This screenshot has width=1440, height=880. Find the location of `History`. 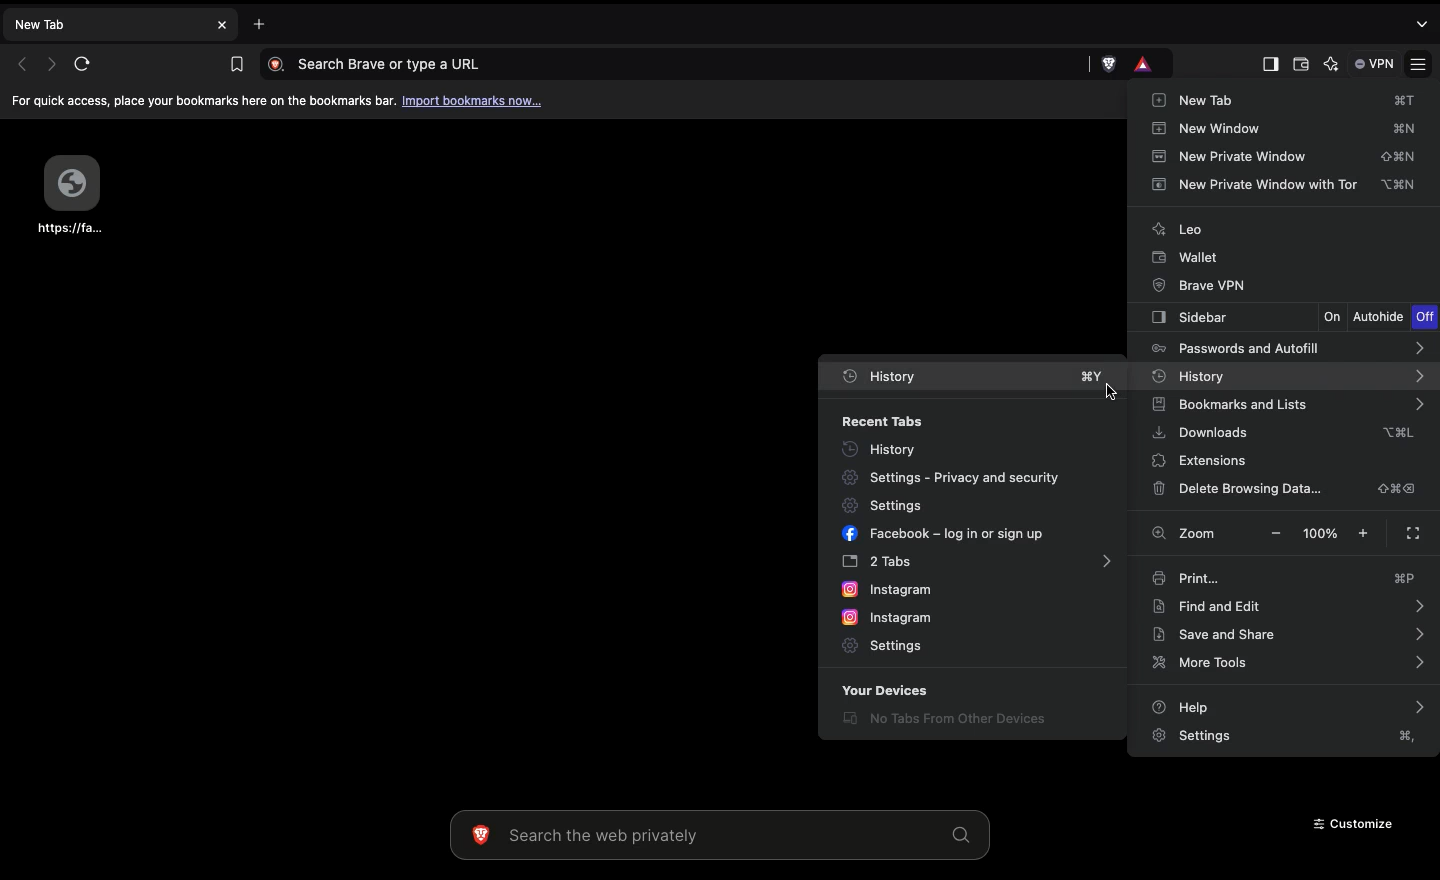

History is located at coordinates (884, 452).